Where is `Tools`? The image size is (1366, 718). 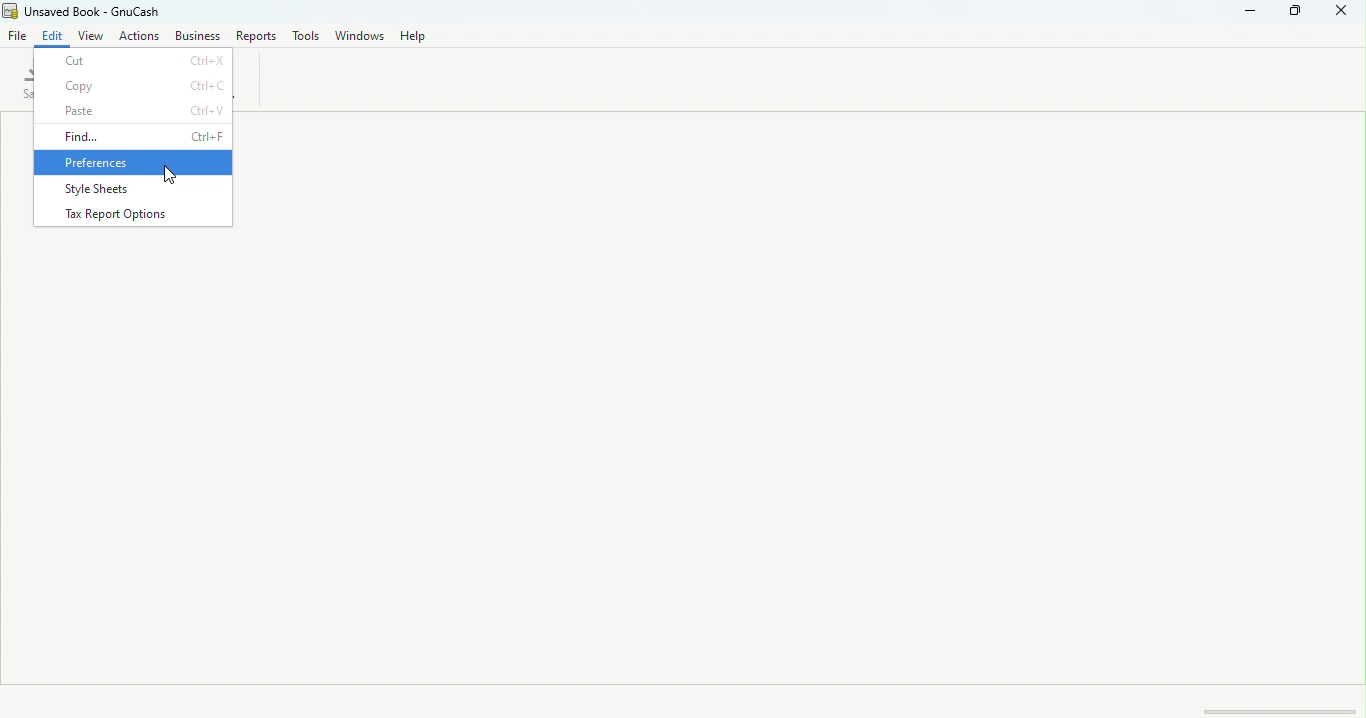
Tools is located at coordinates (306, 35).